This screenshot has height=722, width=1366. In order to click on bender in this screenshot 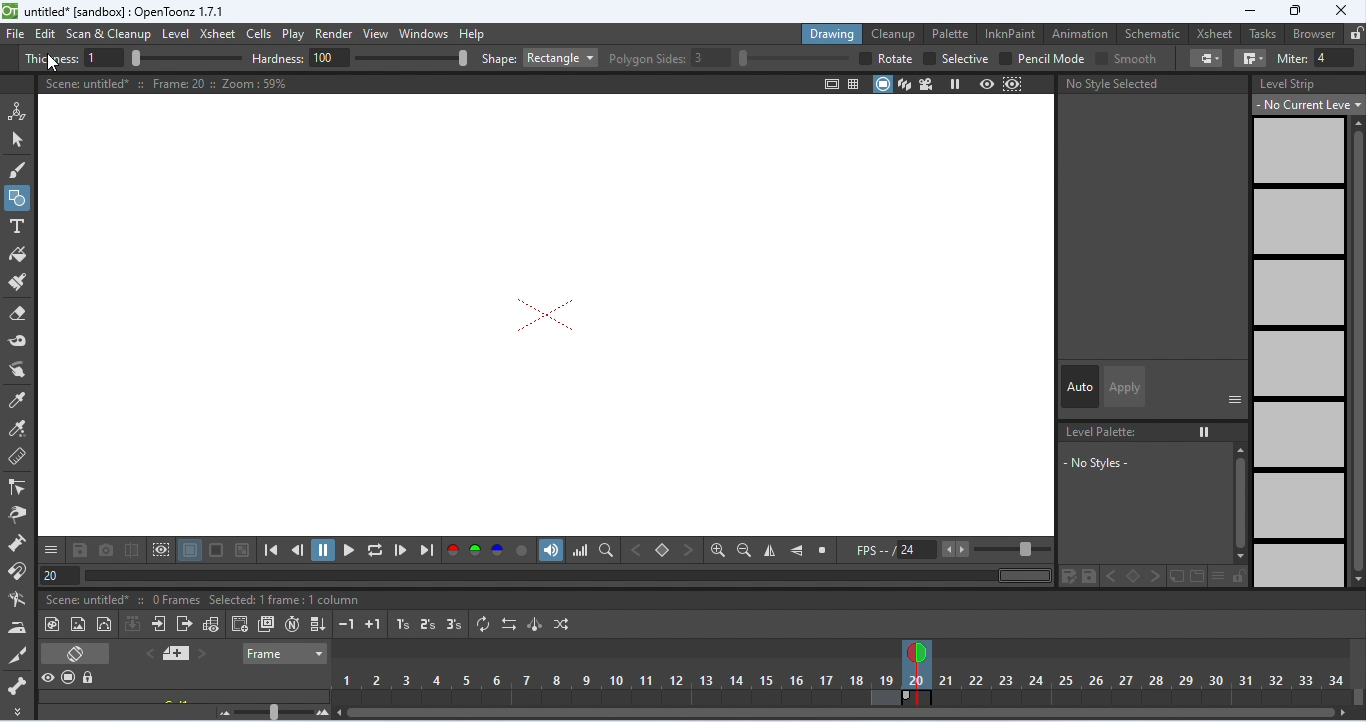, I will do `click(19, 598)`.